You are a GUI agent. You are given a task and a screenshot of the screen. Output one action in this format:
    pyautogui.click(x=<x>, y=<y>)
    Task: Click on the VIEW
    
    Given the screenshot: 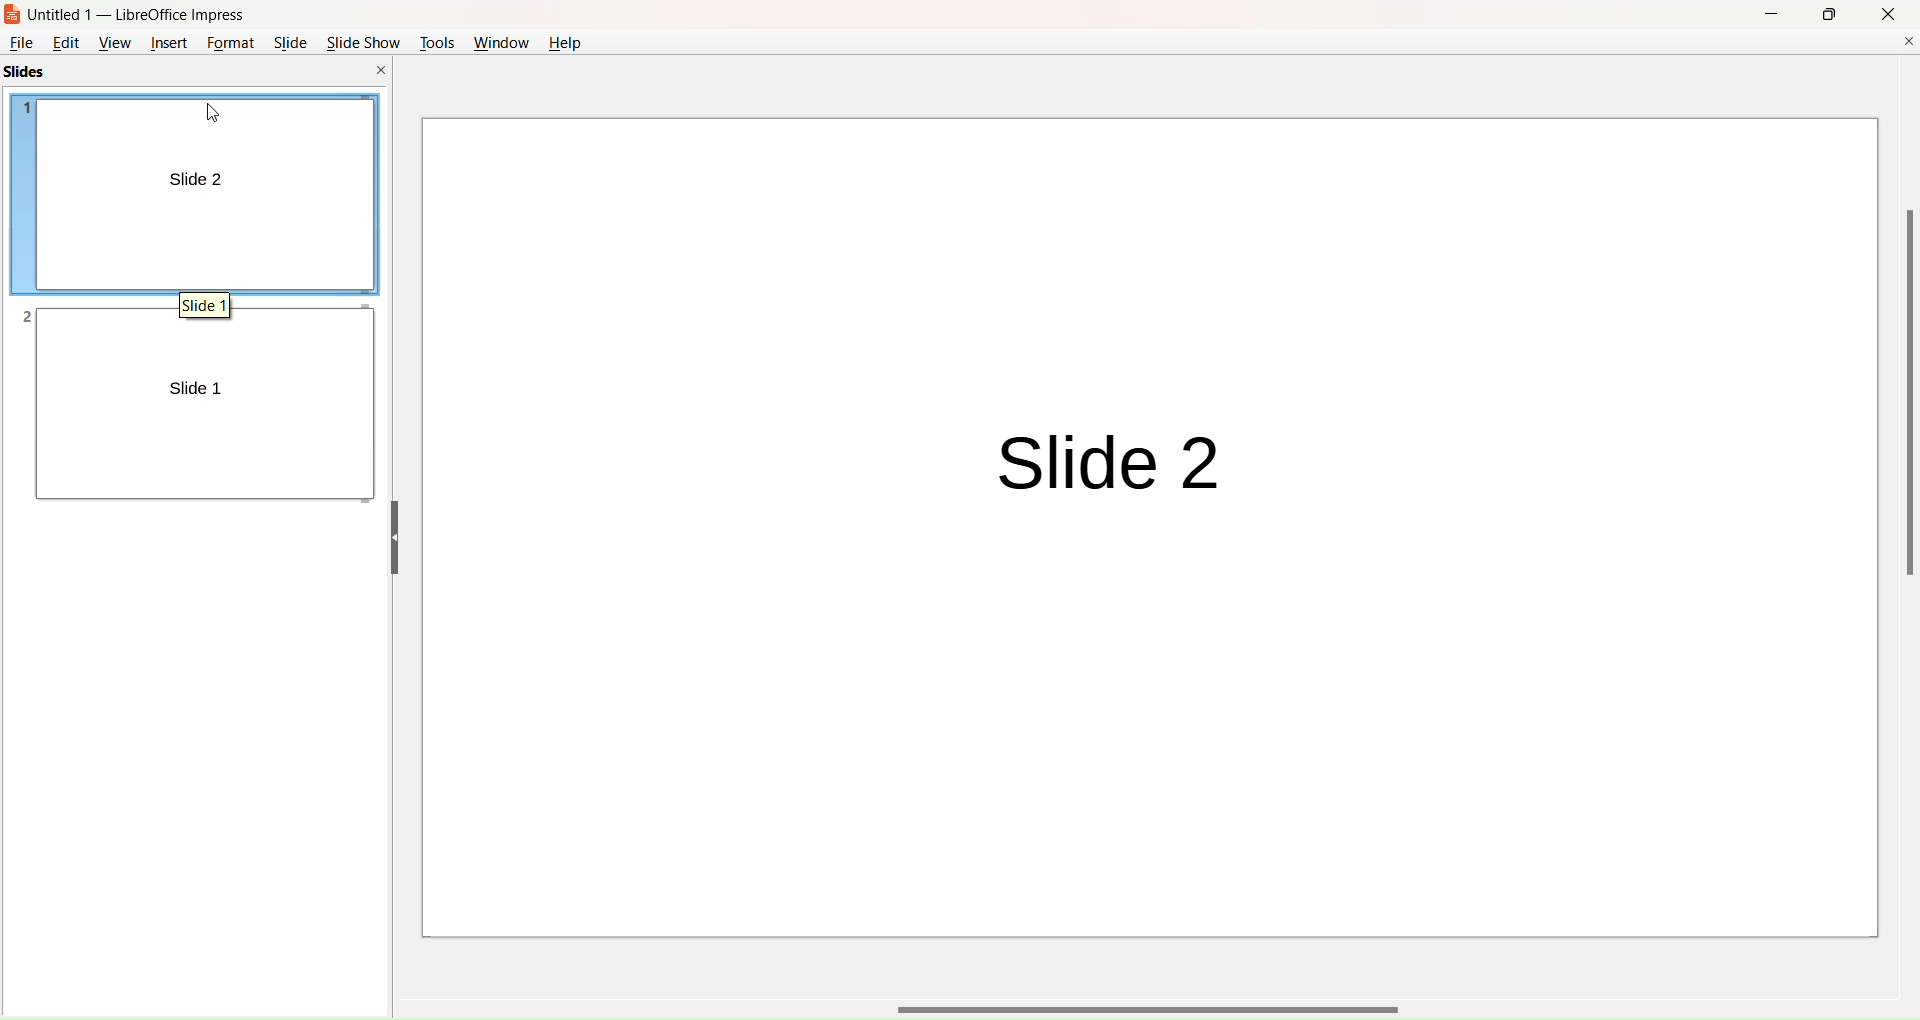 What is the action you would take?
    pyautogui.click(x=115, y=43)
    